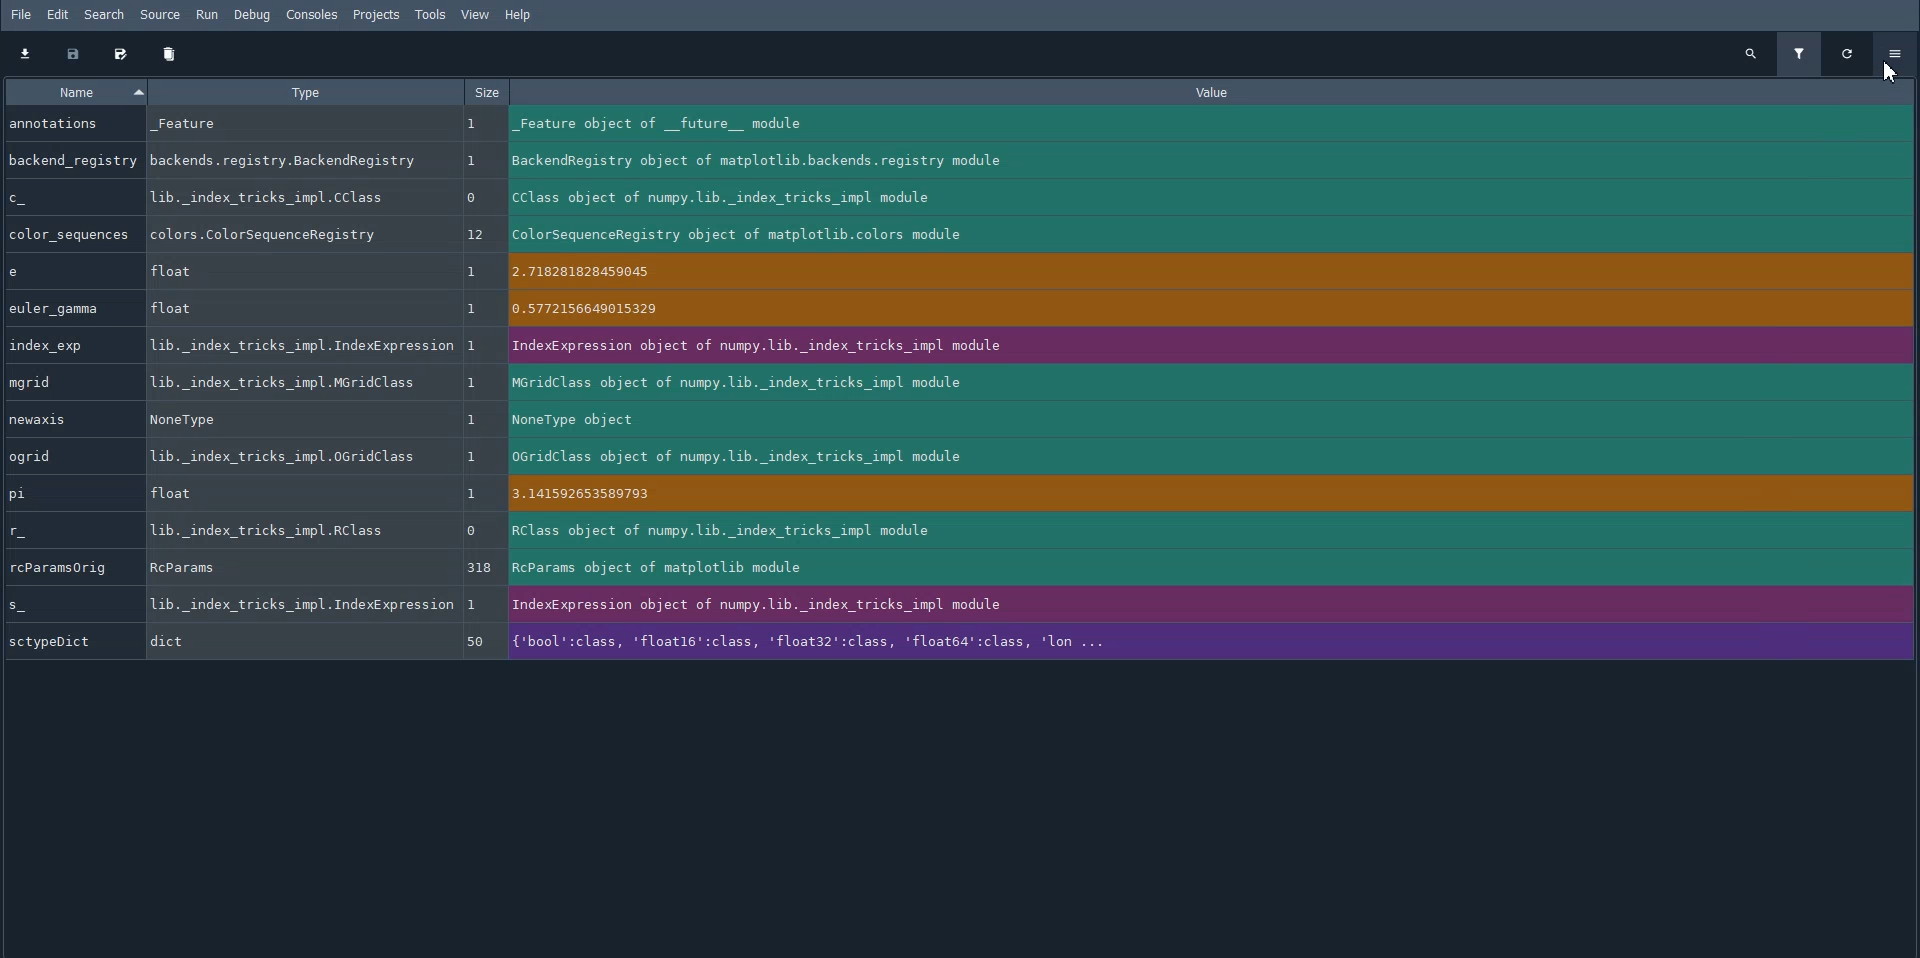  Describe the element at coordinates (67, 531) in the screenshot. I see `r` at that location.